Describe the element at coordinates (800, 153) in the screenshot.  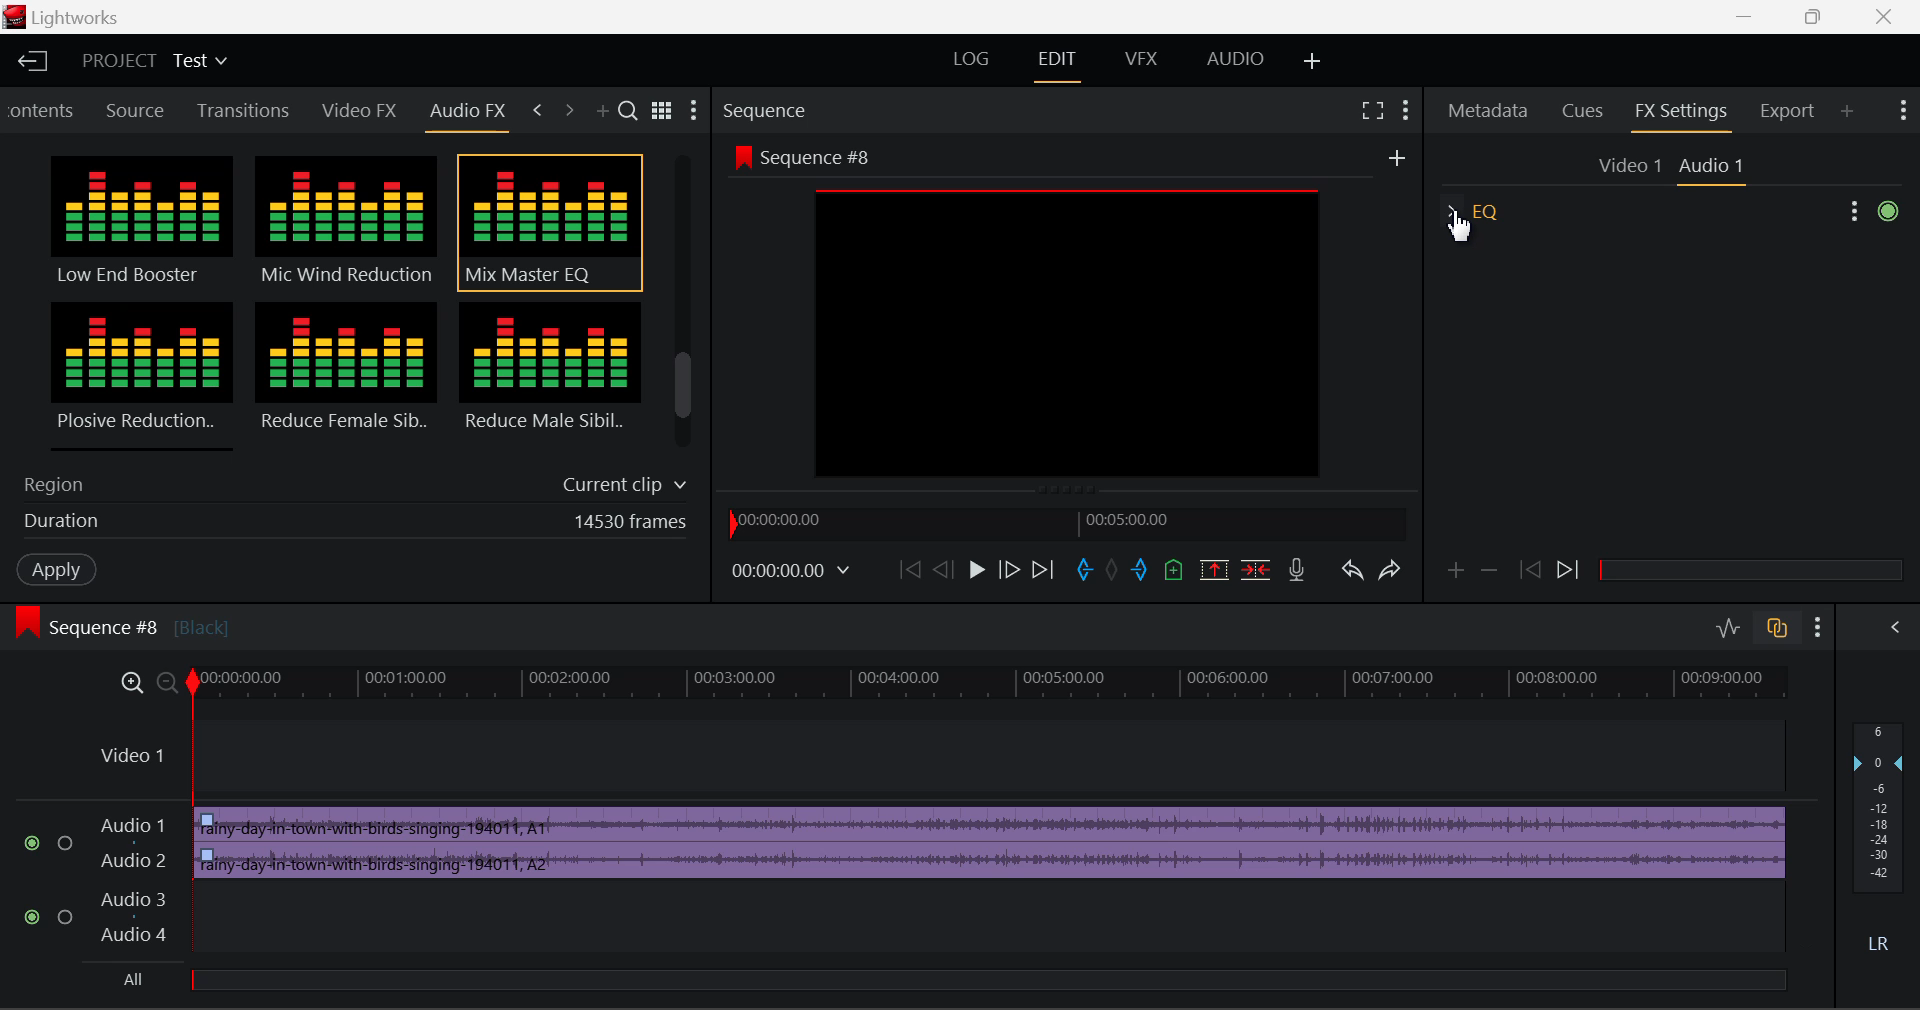
I see `Sequence #8 ` at that location.